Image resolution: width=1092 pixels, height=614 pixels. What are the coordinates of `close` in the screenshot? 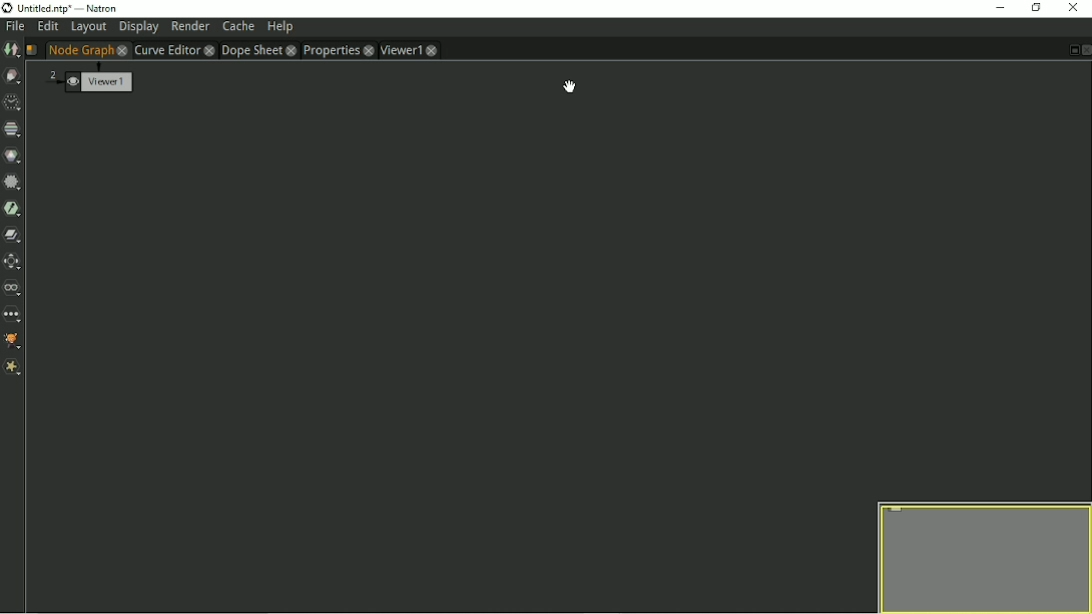 It's located at (208, 50).